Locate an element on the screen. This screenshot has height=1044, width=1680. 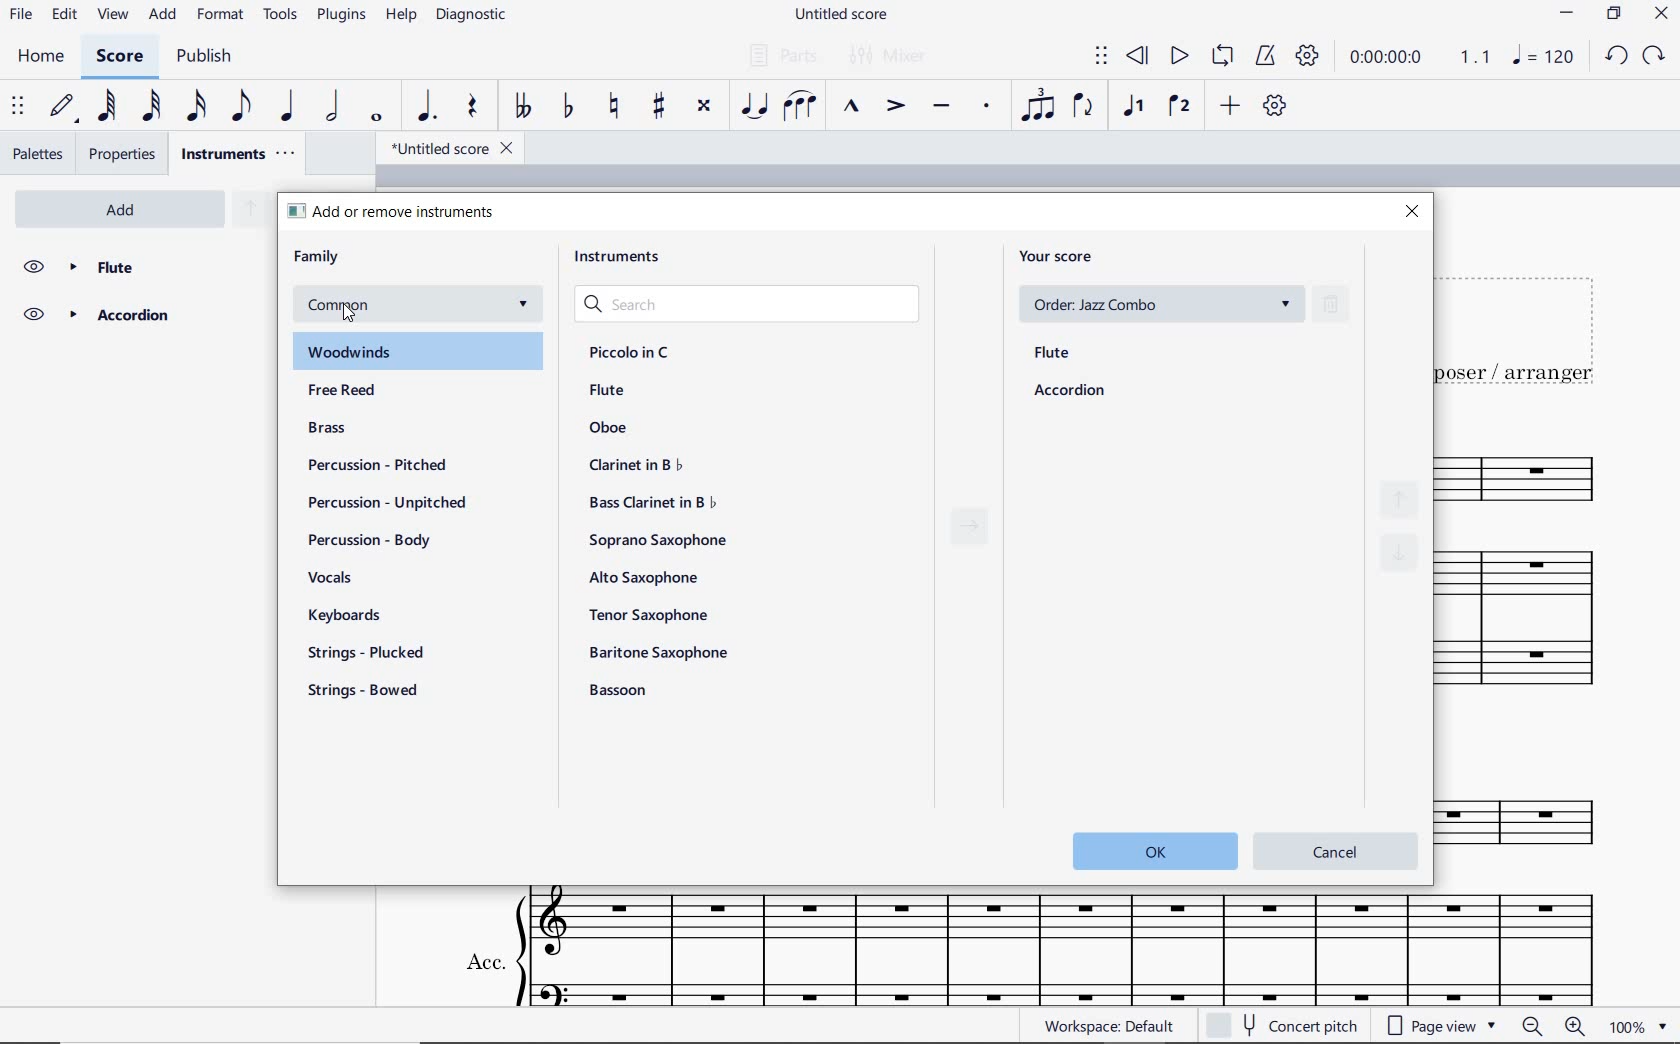
ADD is located at coordinates (164, 14).